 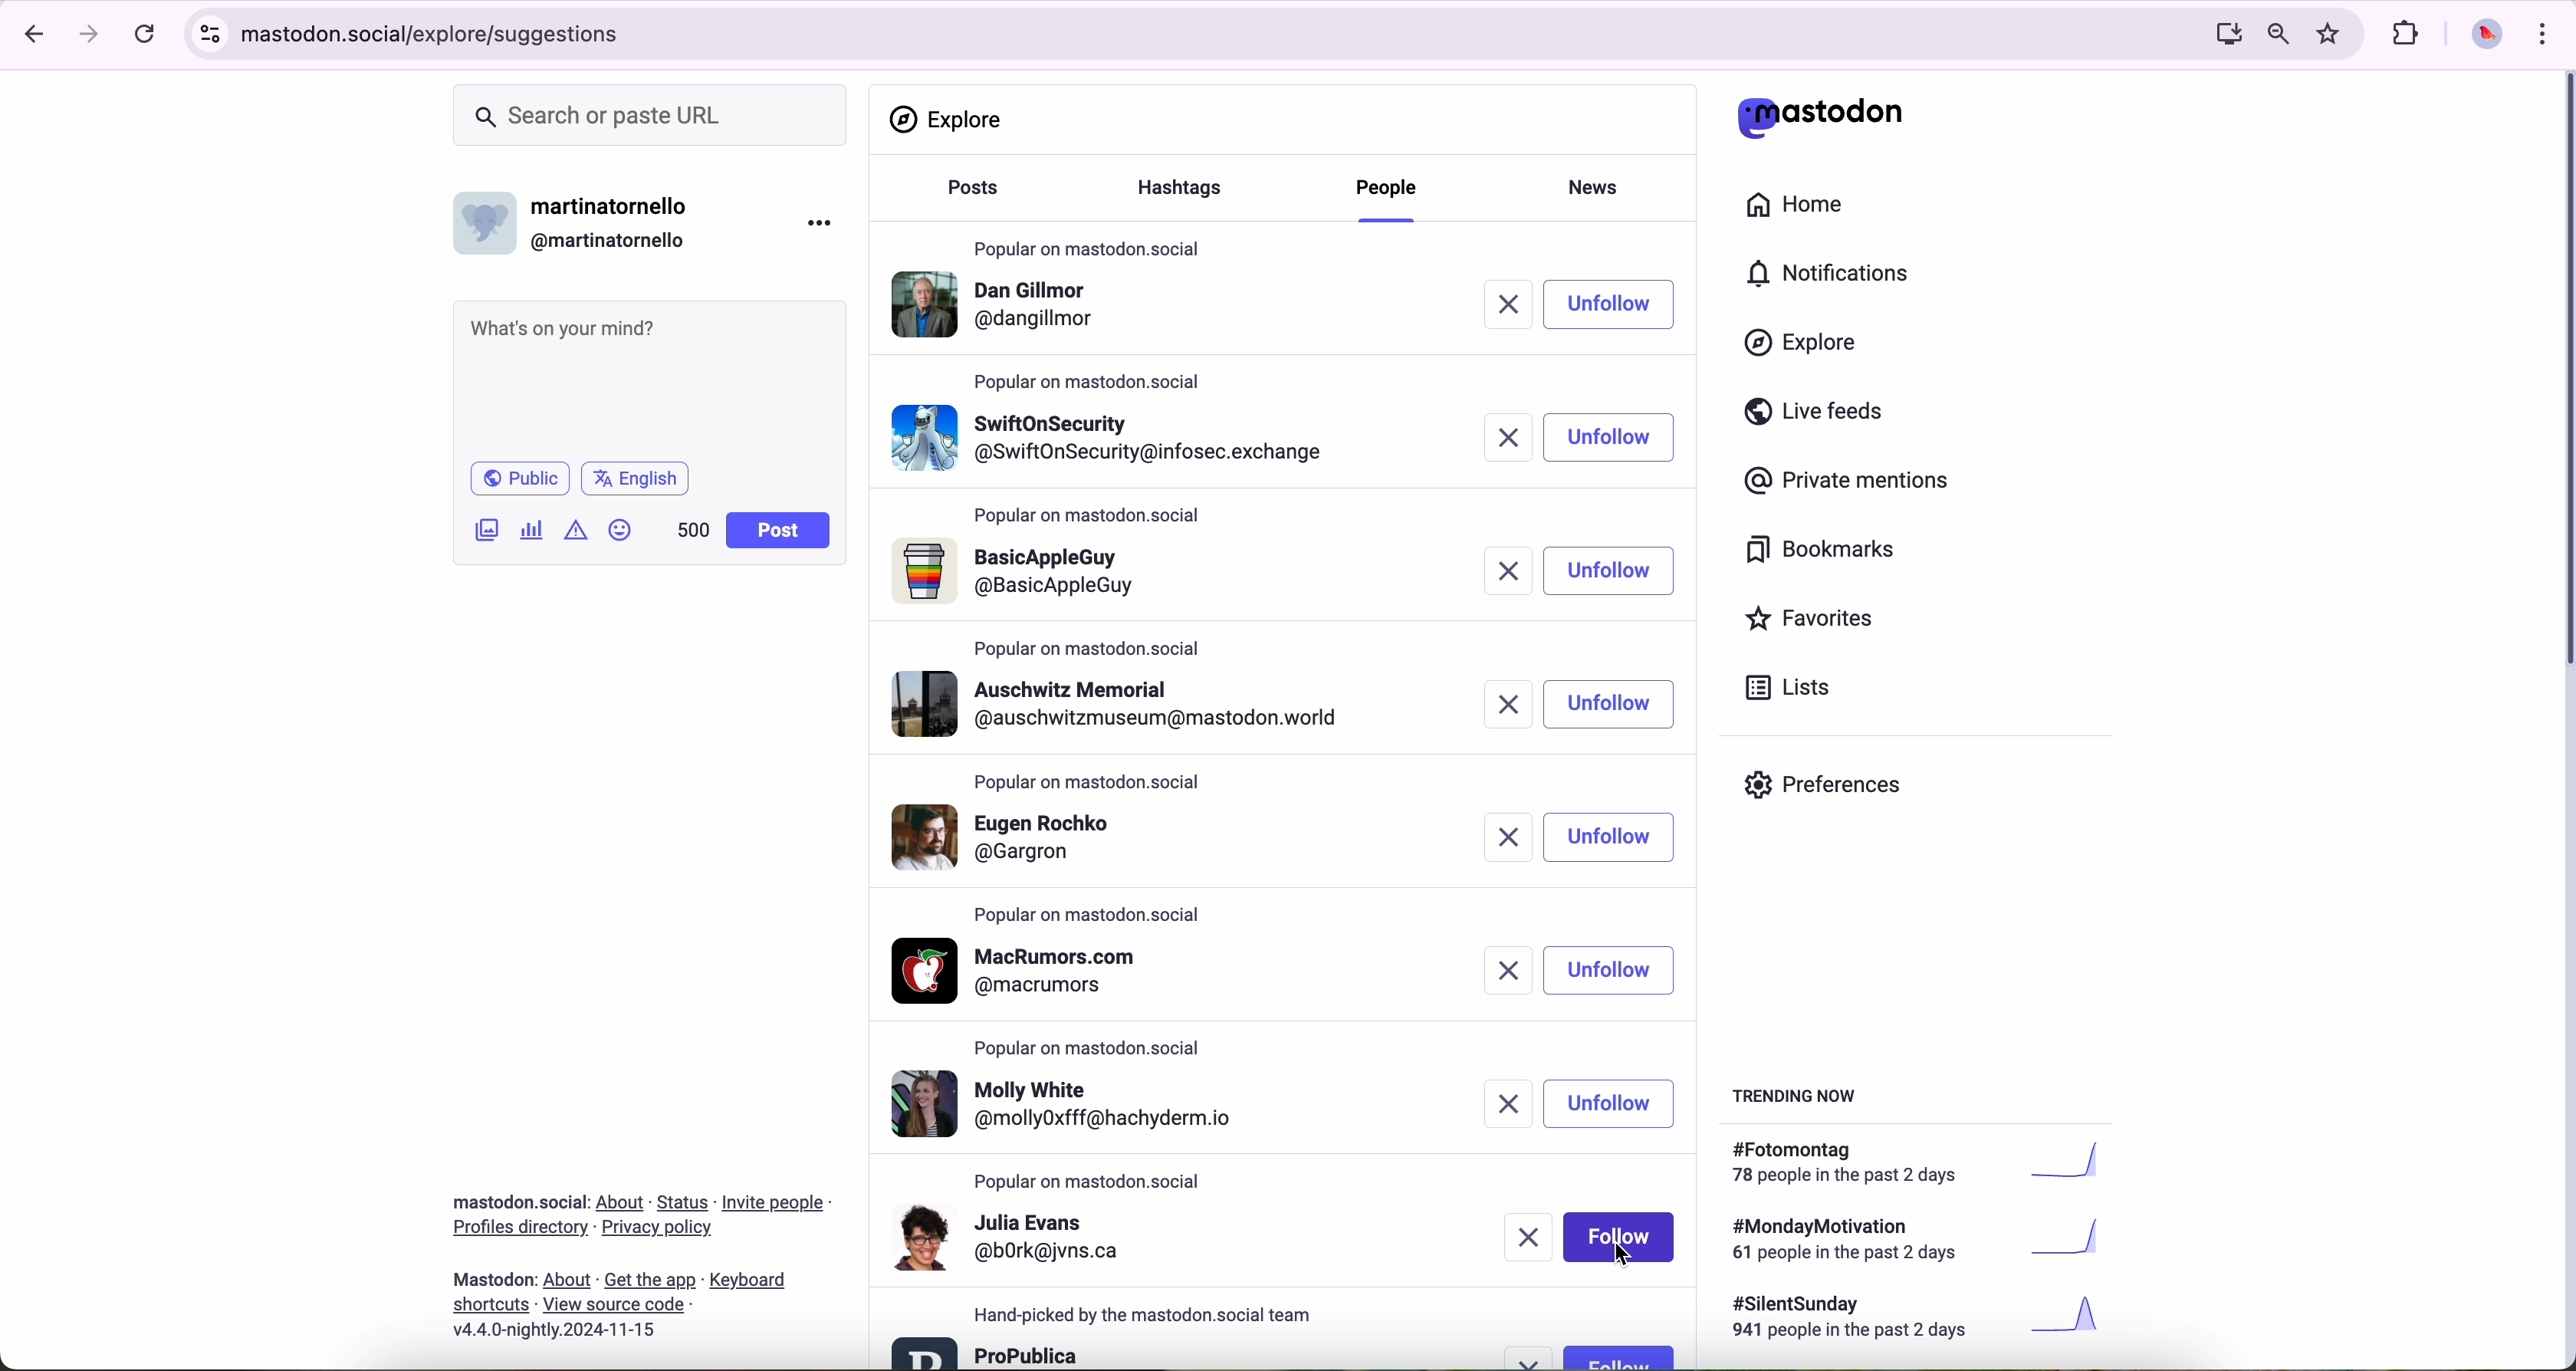 What do you see at coordinates (2481, 36) in the screenshot?
I see `profile picture` at bounding box center [2481, 36].